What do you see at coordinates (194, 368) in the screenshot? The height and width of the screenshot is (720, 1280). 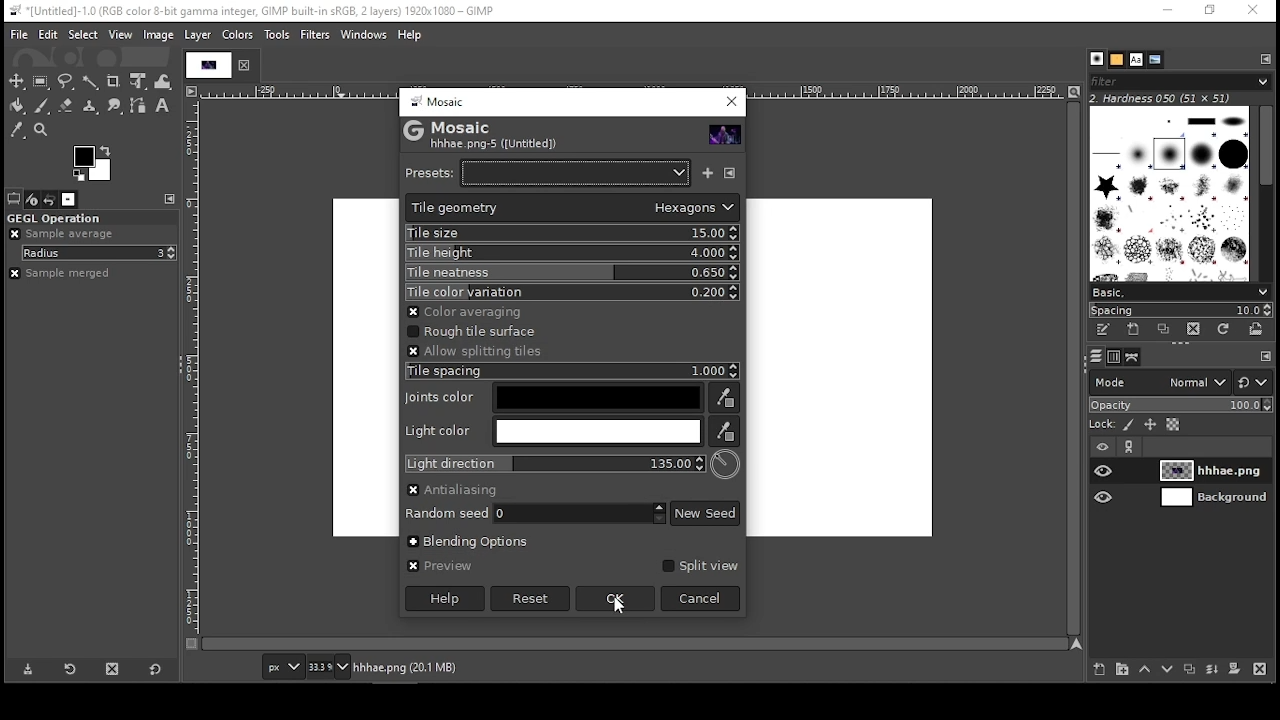 I see `scale` at bounding box center [194, 368].